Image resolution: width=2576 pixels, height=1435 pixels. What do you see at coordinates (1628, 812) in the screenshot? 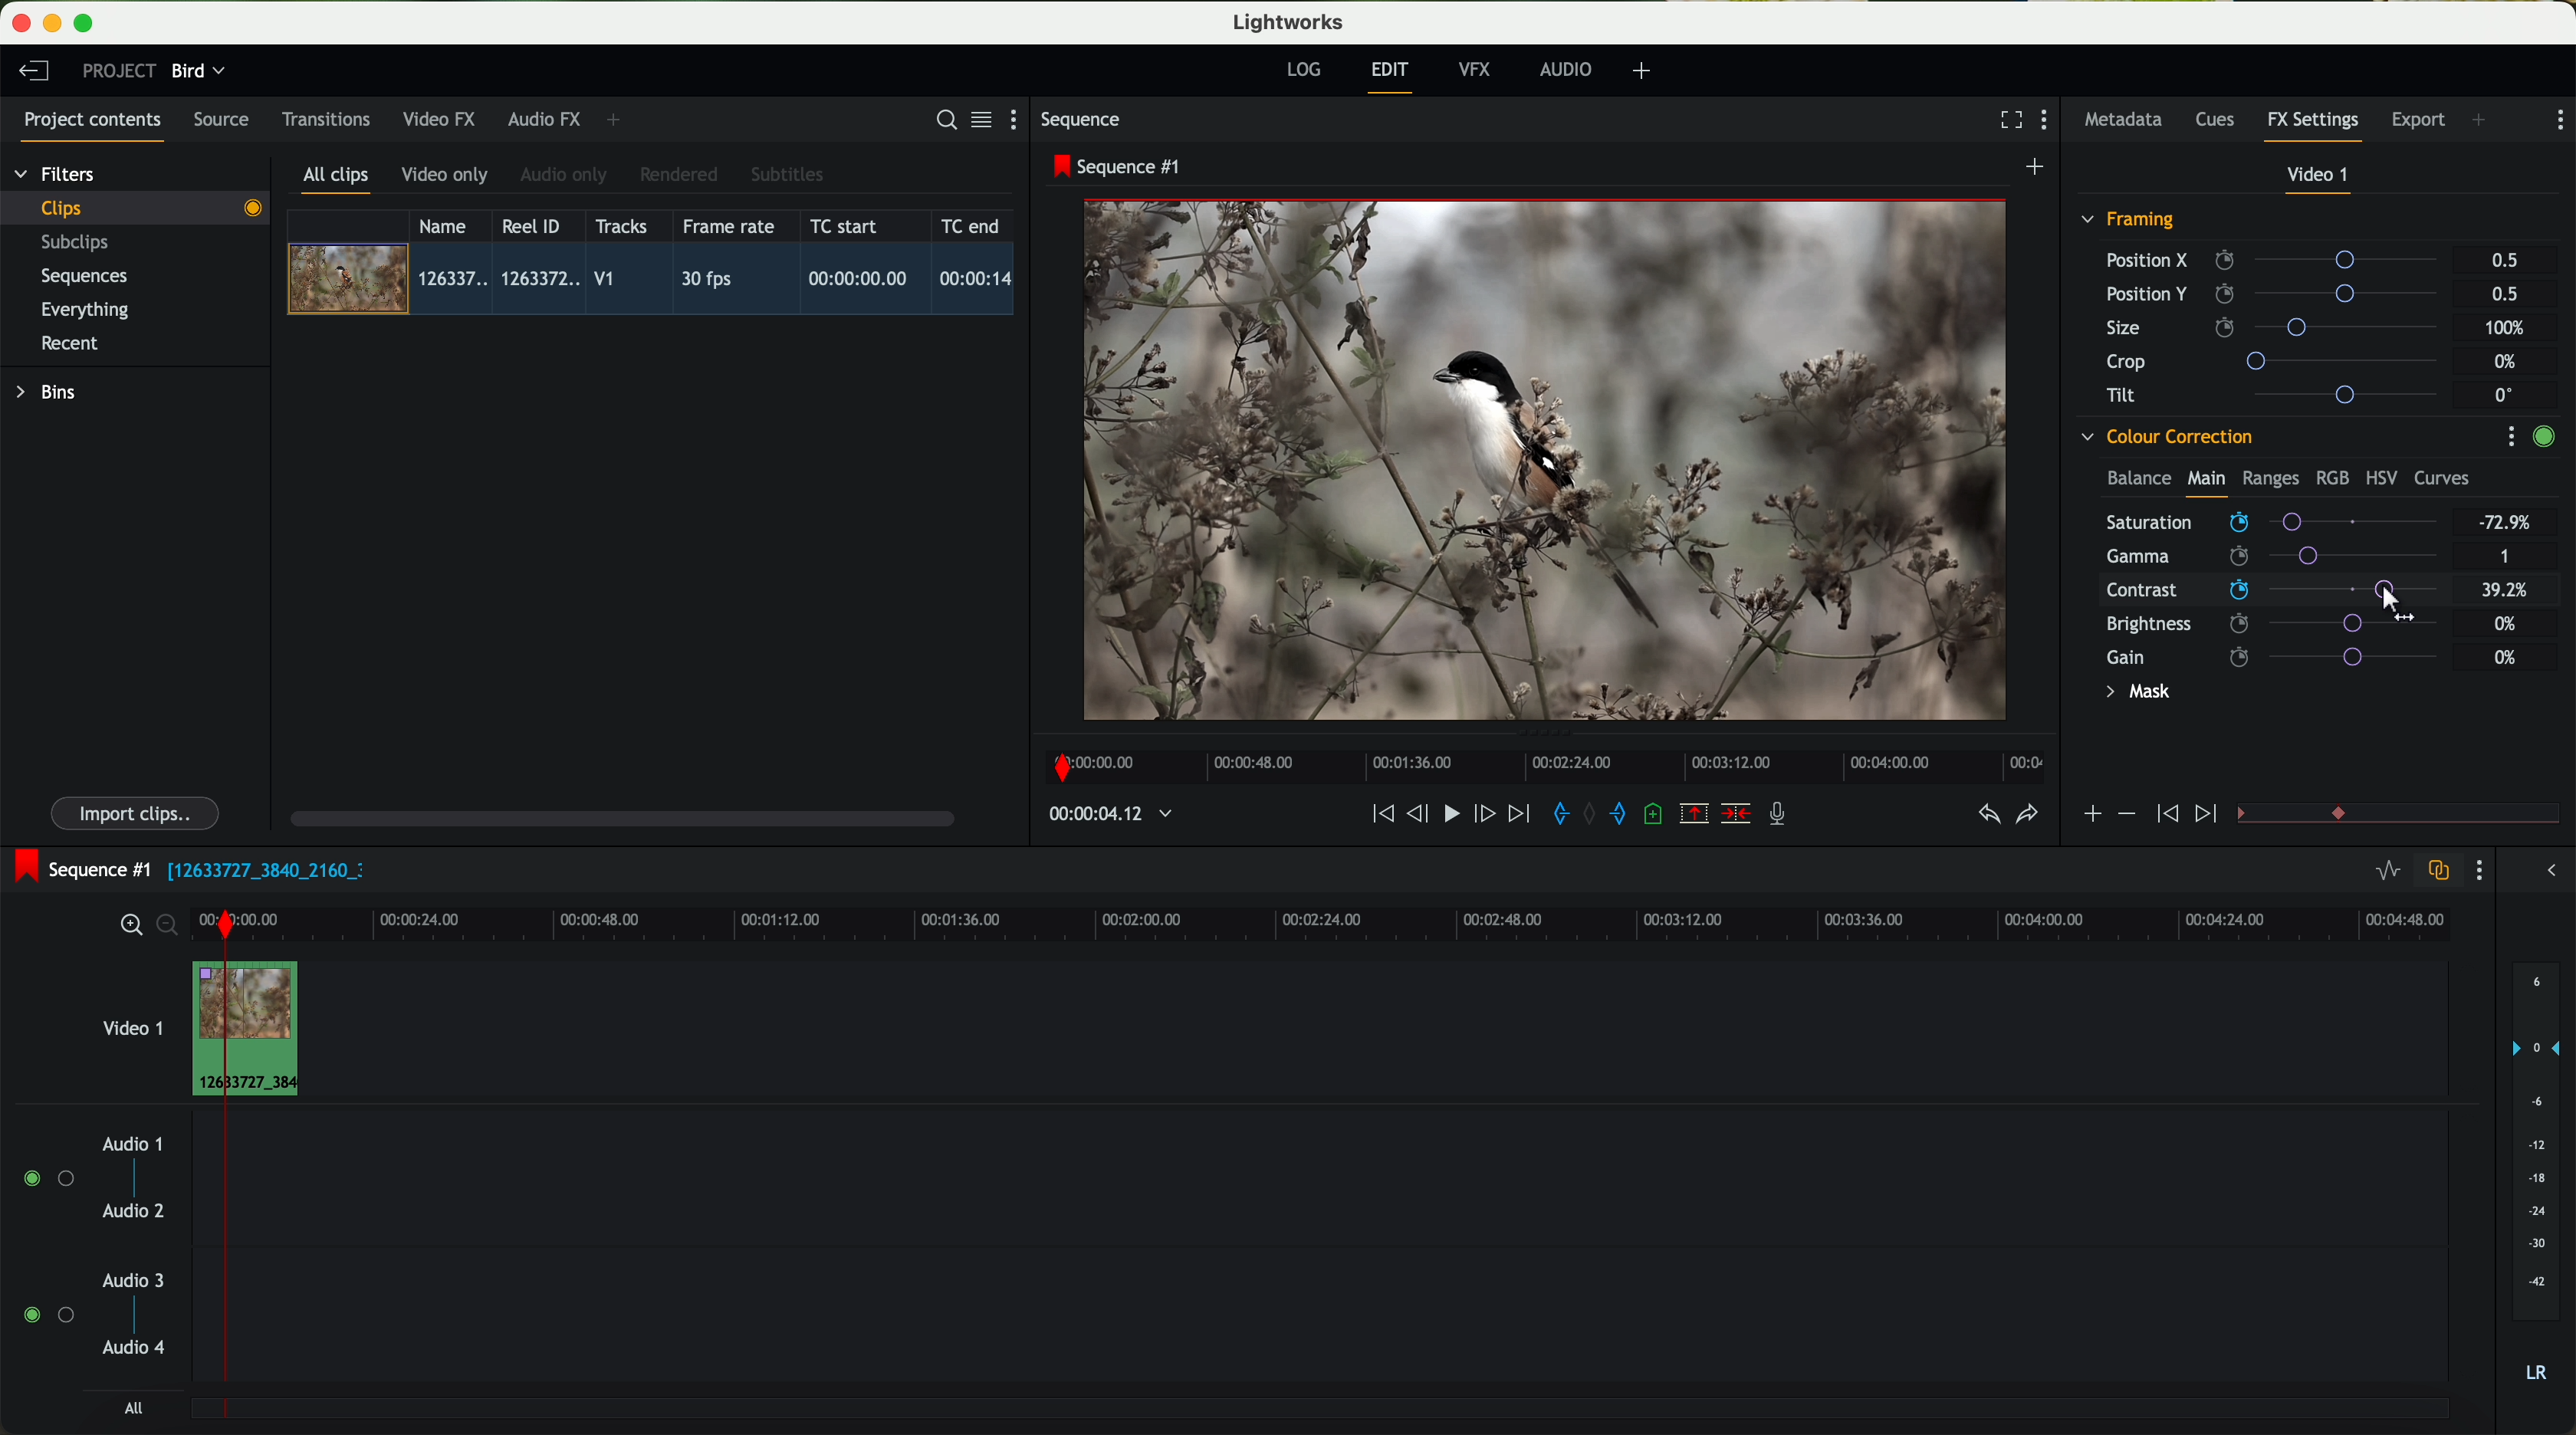
I see `add 'out' mark` at bounding box center [1628, 812].